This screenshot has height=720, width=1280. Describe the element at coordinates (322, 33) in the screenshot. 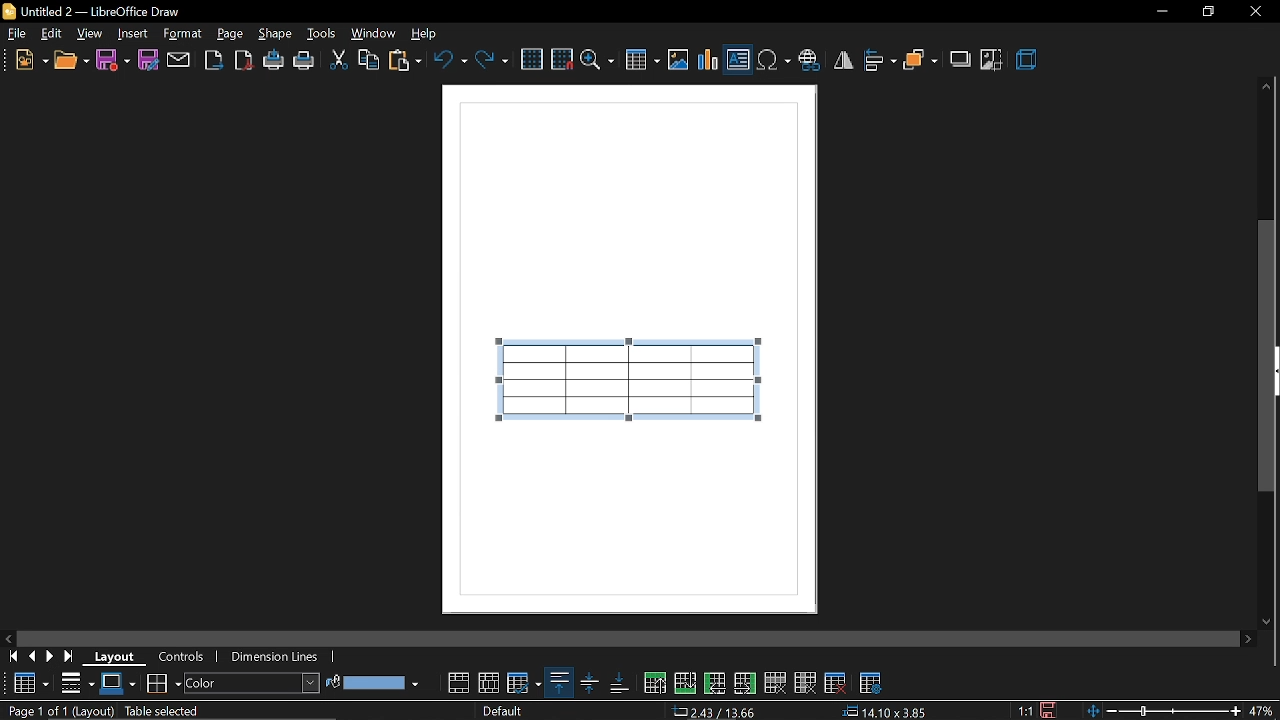

I see `tools` at that location.